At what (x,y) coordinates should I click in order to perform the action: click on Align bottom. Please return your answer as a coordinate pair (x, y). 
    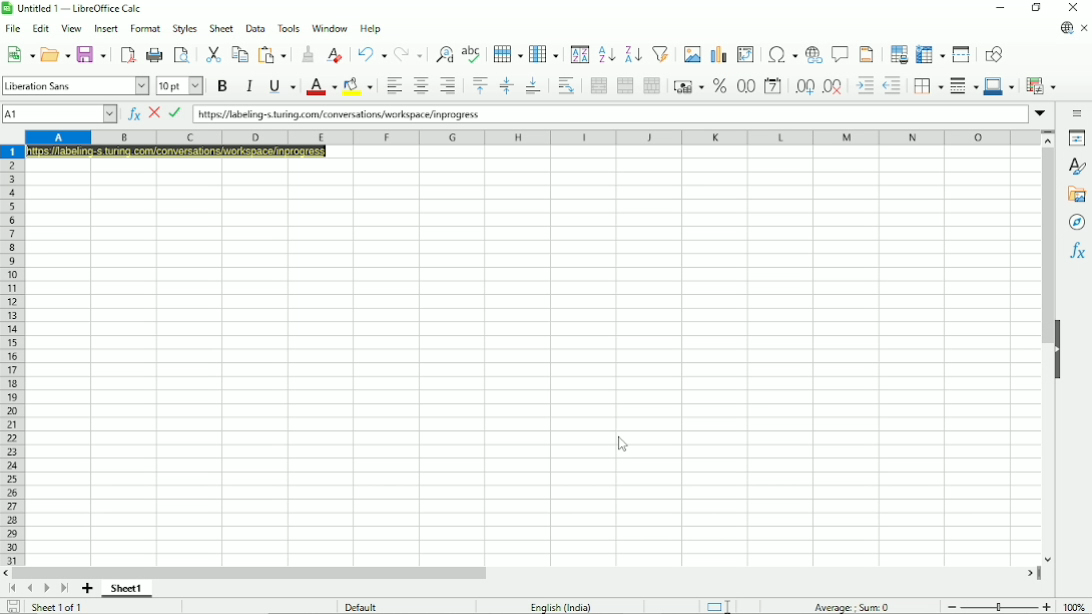
    Looking at the image, I should click on (534, 86).